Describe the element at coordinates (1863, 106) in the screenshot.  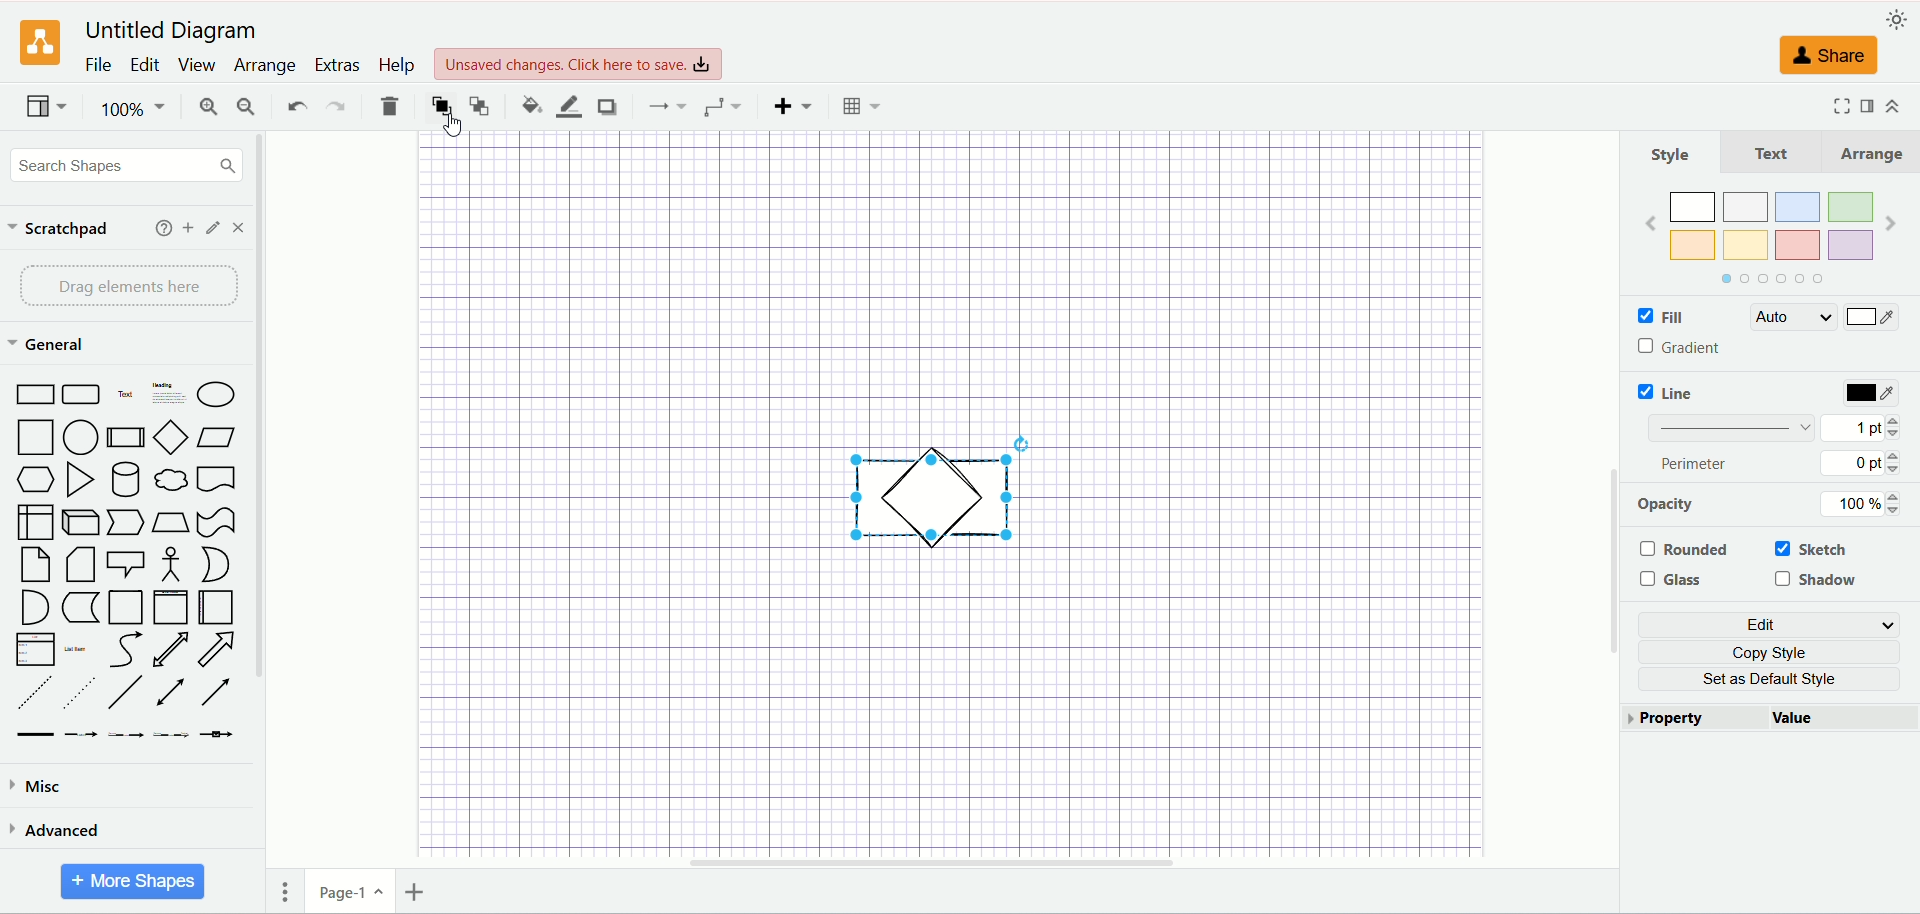
I see `format` at that location.